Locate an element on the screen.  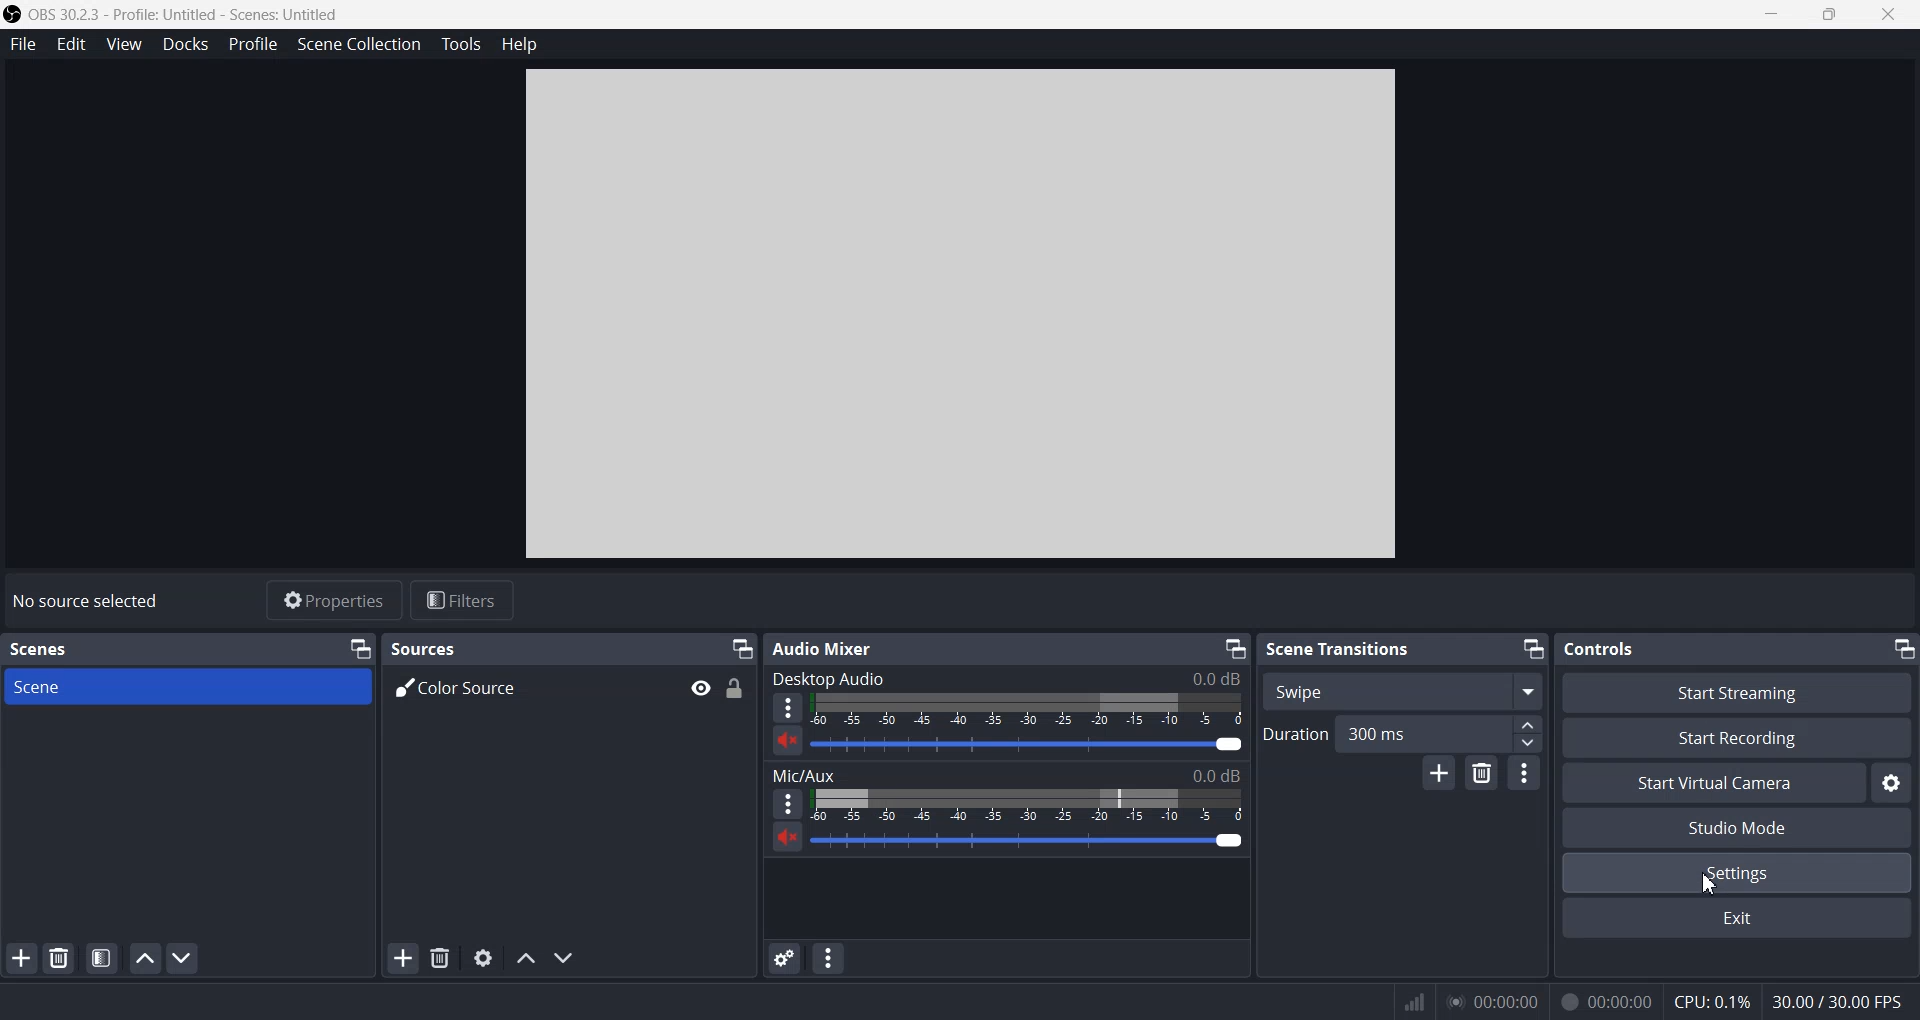
Start Virtual Camera is located at coordinates (1712, 782).